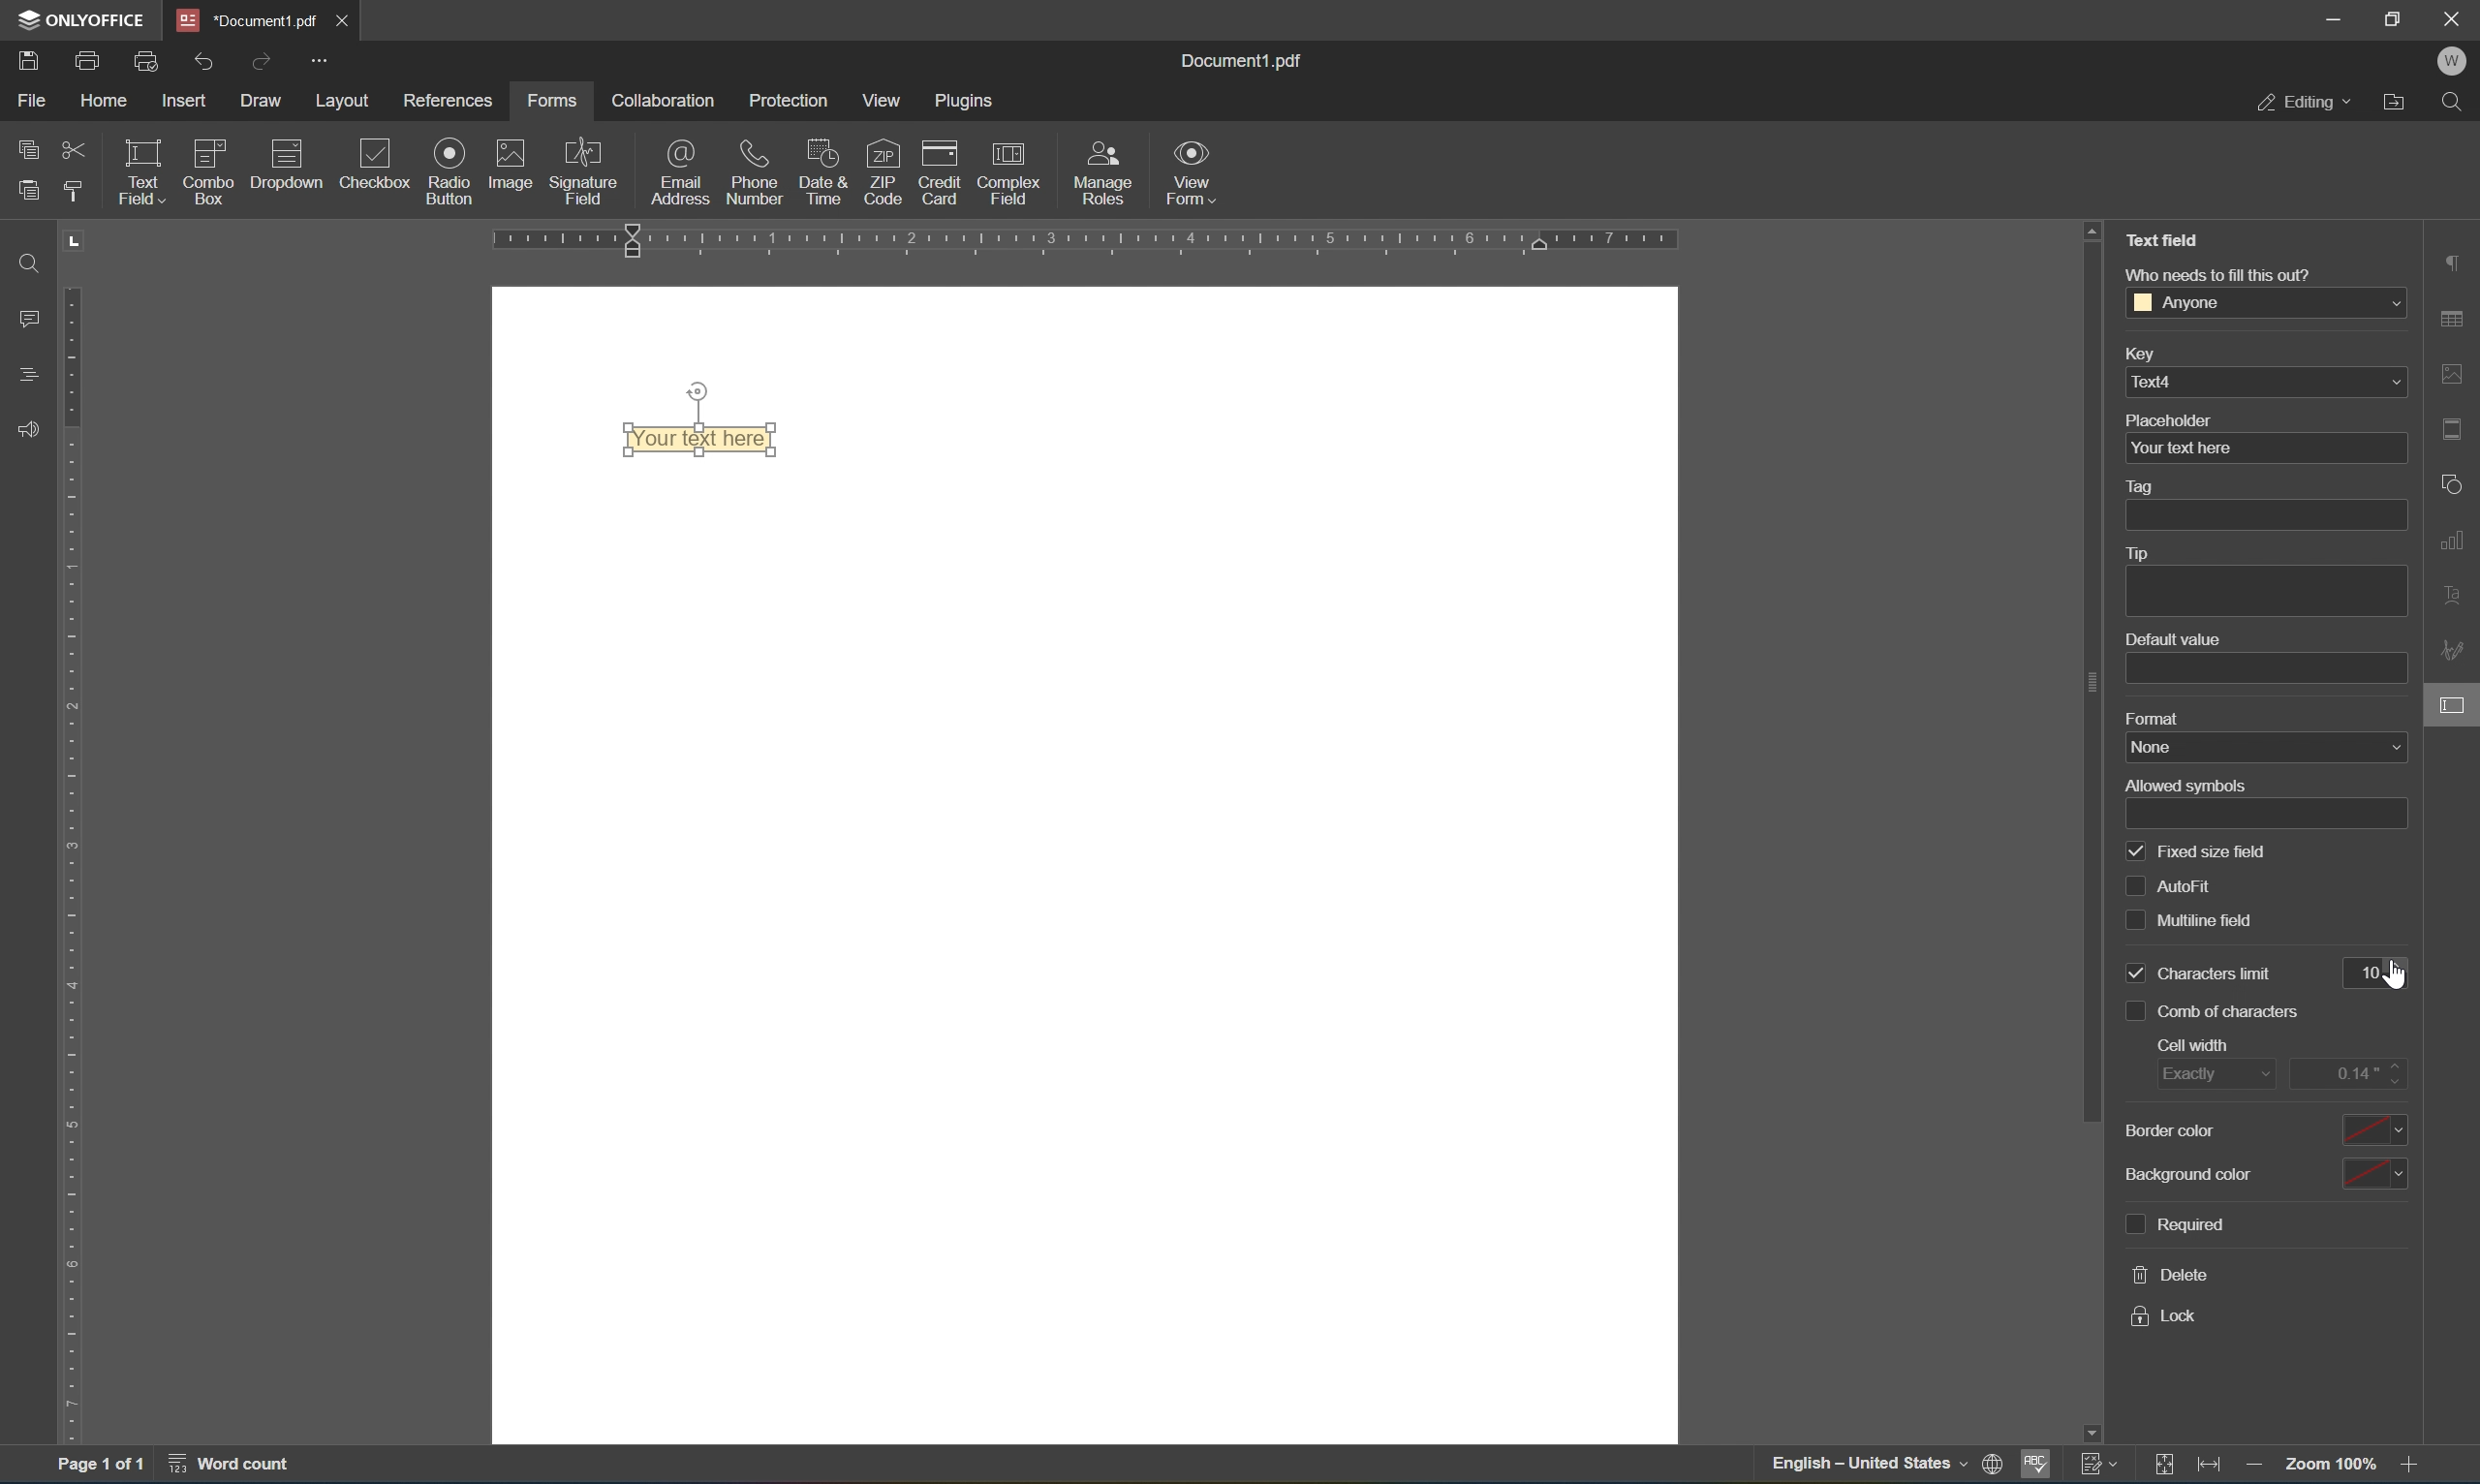 Image resolution: width=2480 pixels, height=1484 pixels. I want to click on placeholder, so click(2165, 418).